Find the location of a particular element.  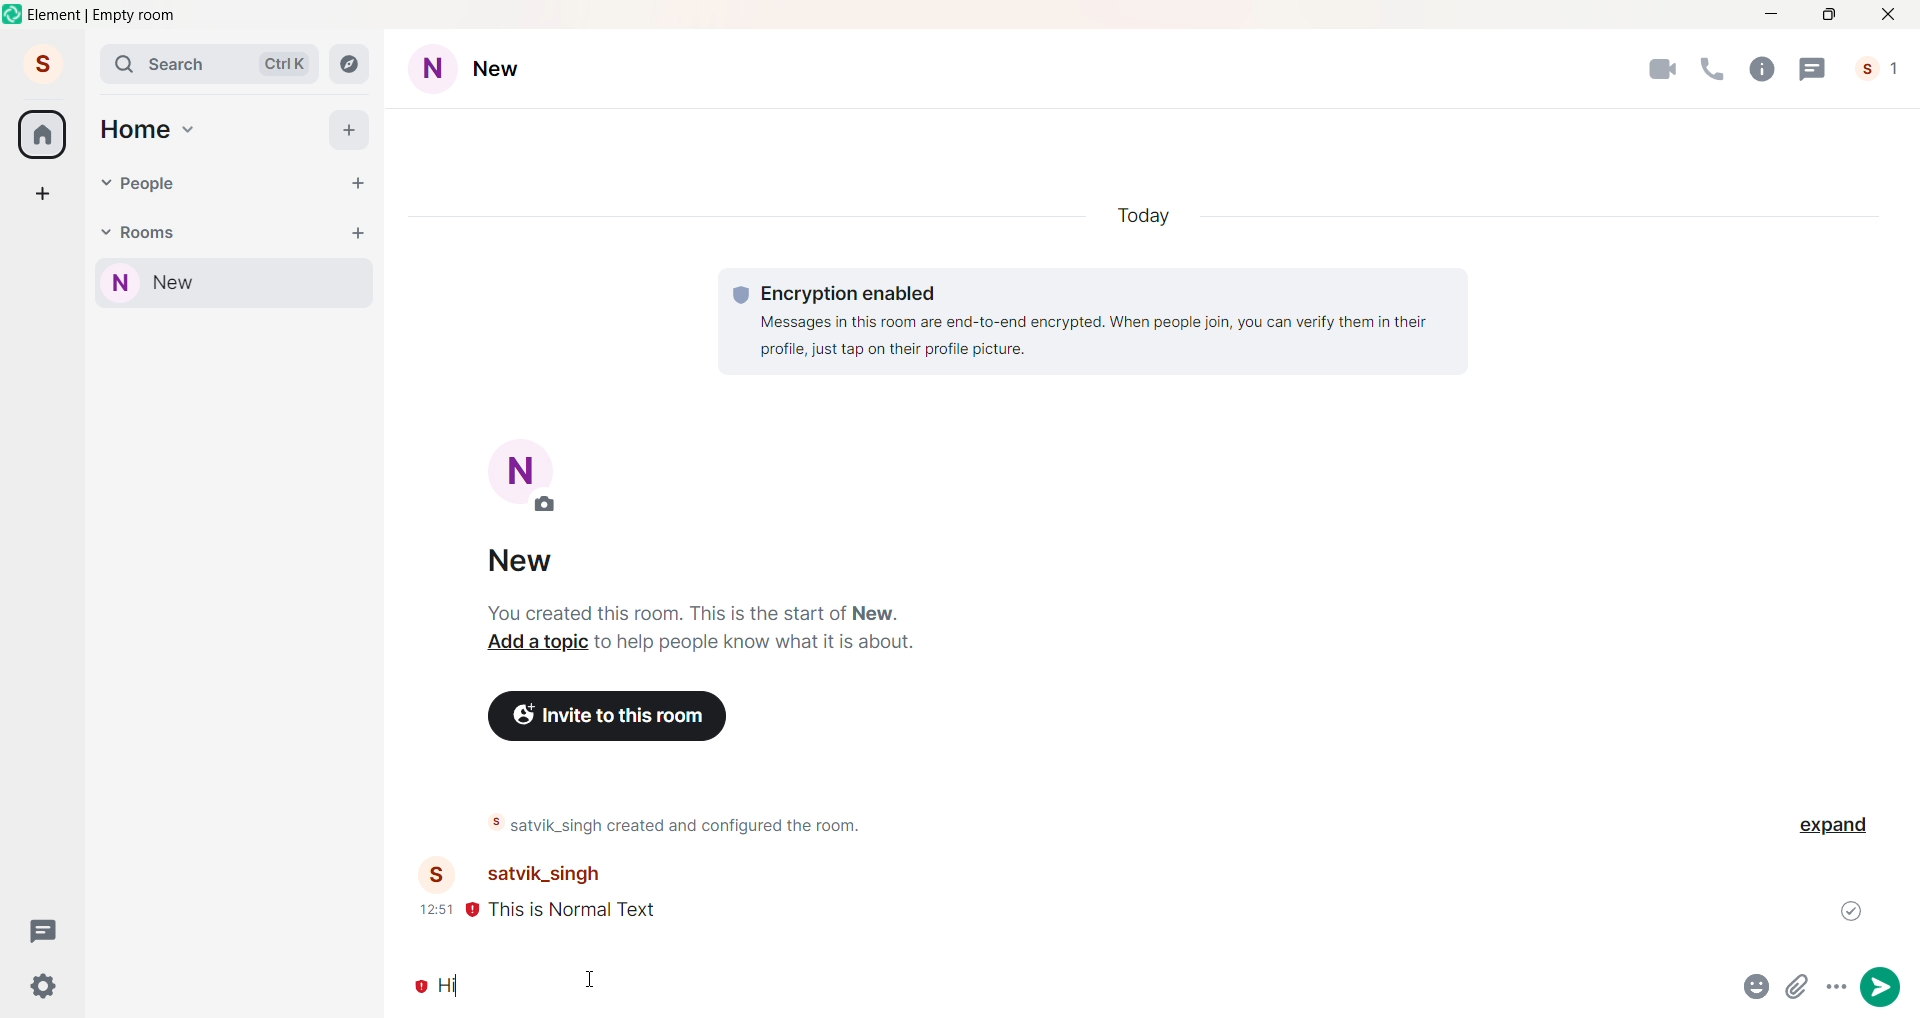

Threads is located at coordinates (1813, 68).